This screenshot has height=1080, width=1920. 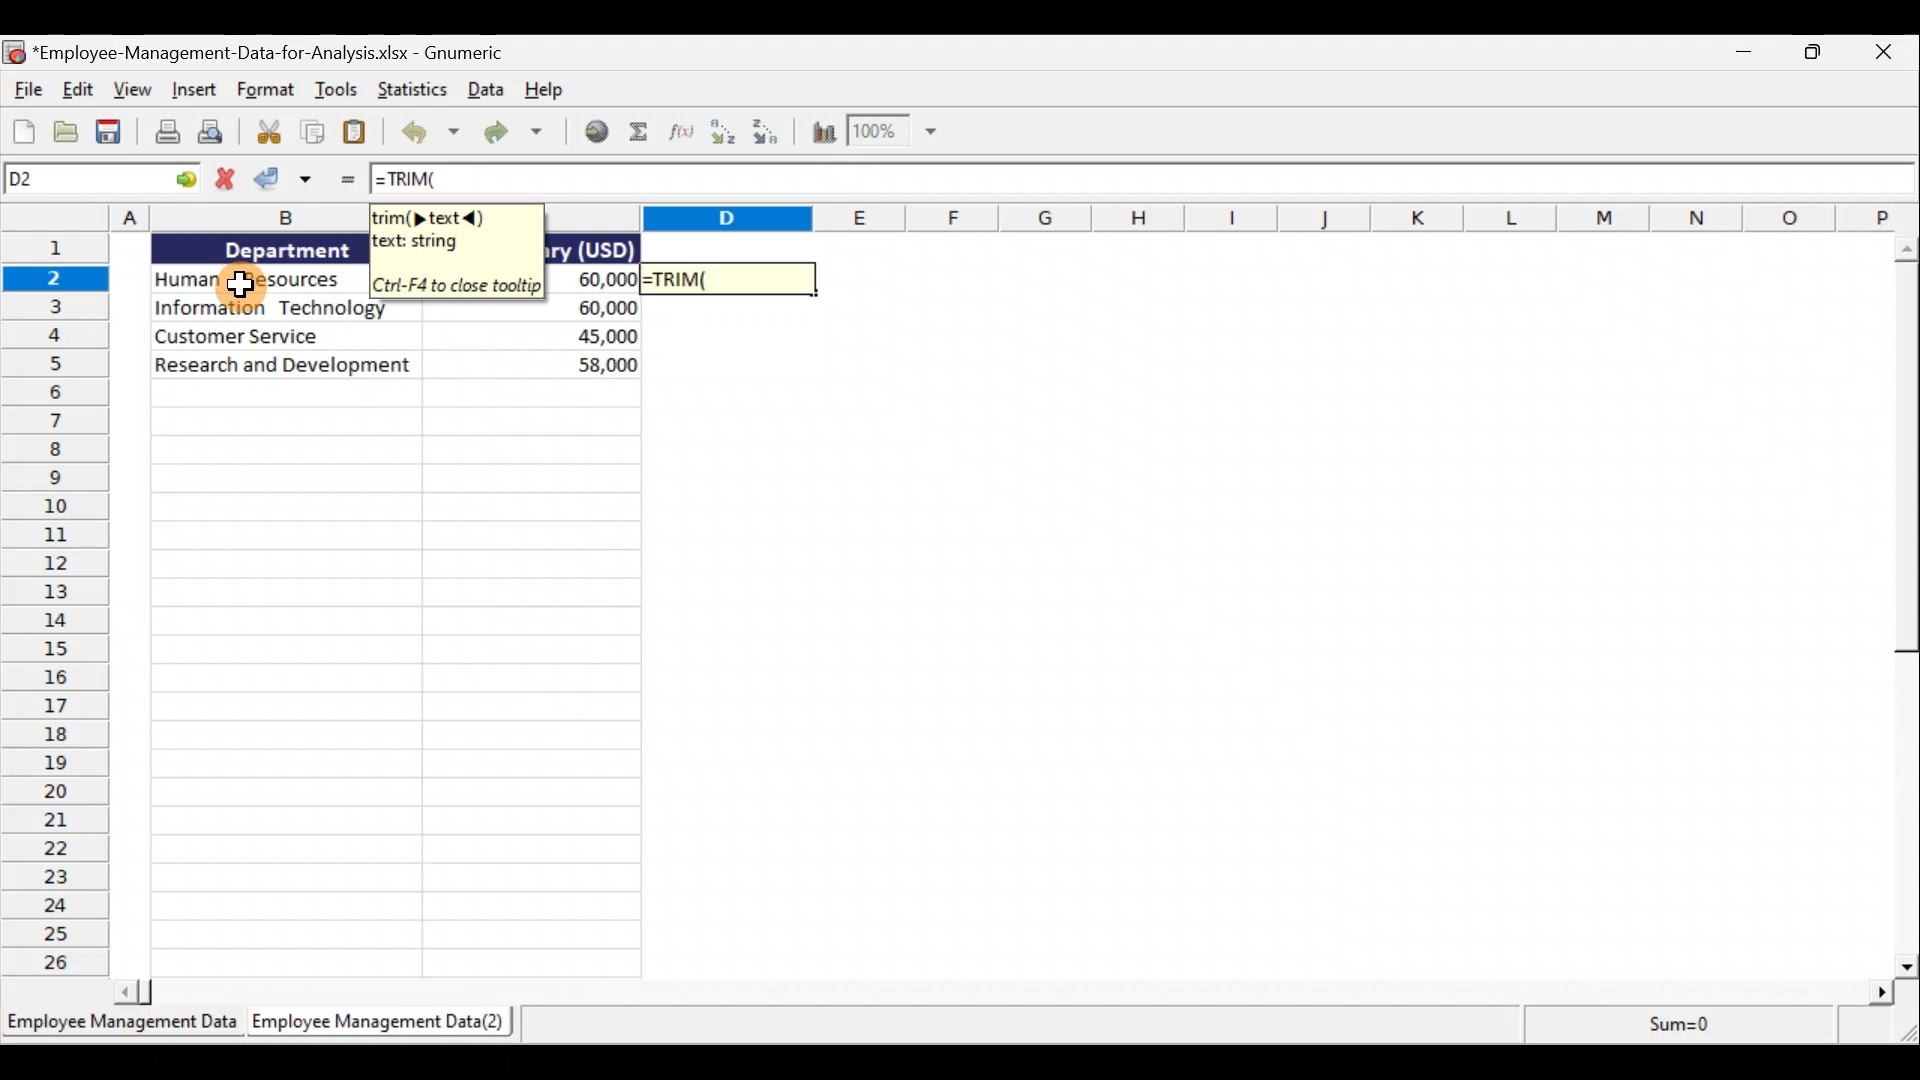 I want to click on Data, so click(x=249, y=306).